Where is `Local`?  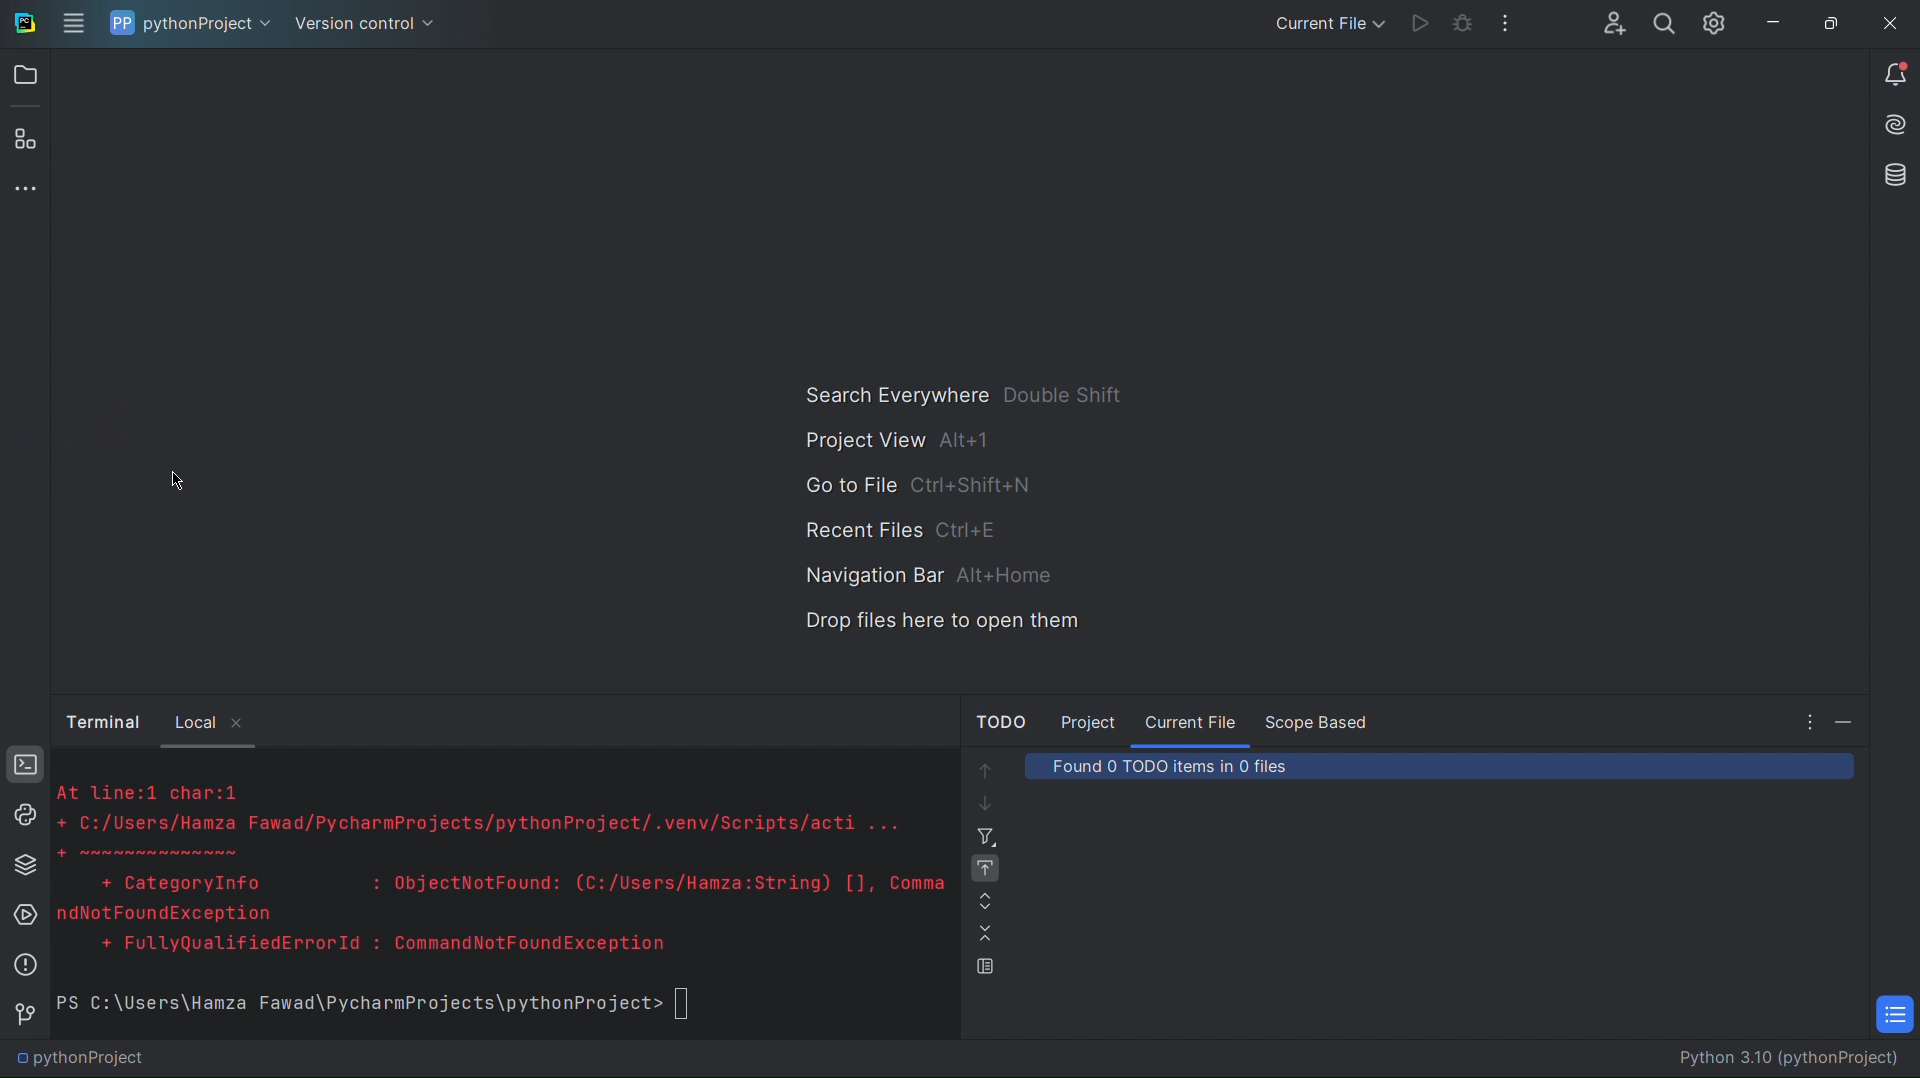 Local is located at coordinates (215, 723).